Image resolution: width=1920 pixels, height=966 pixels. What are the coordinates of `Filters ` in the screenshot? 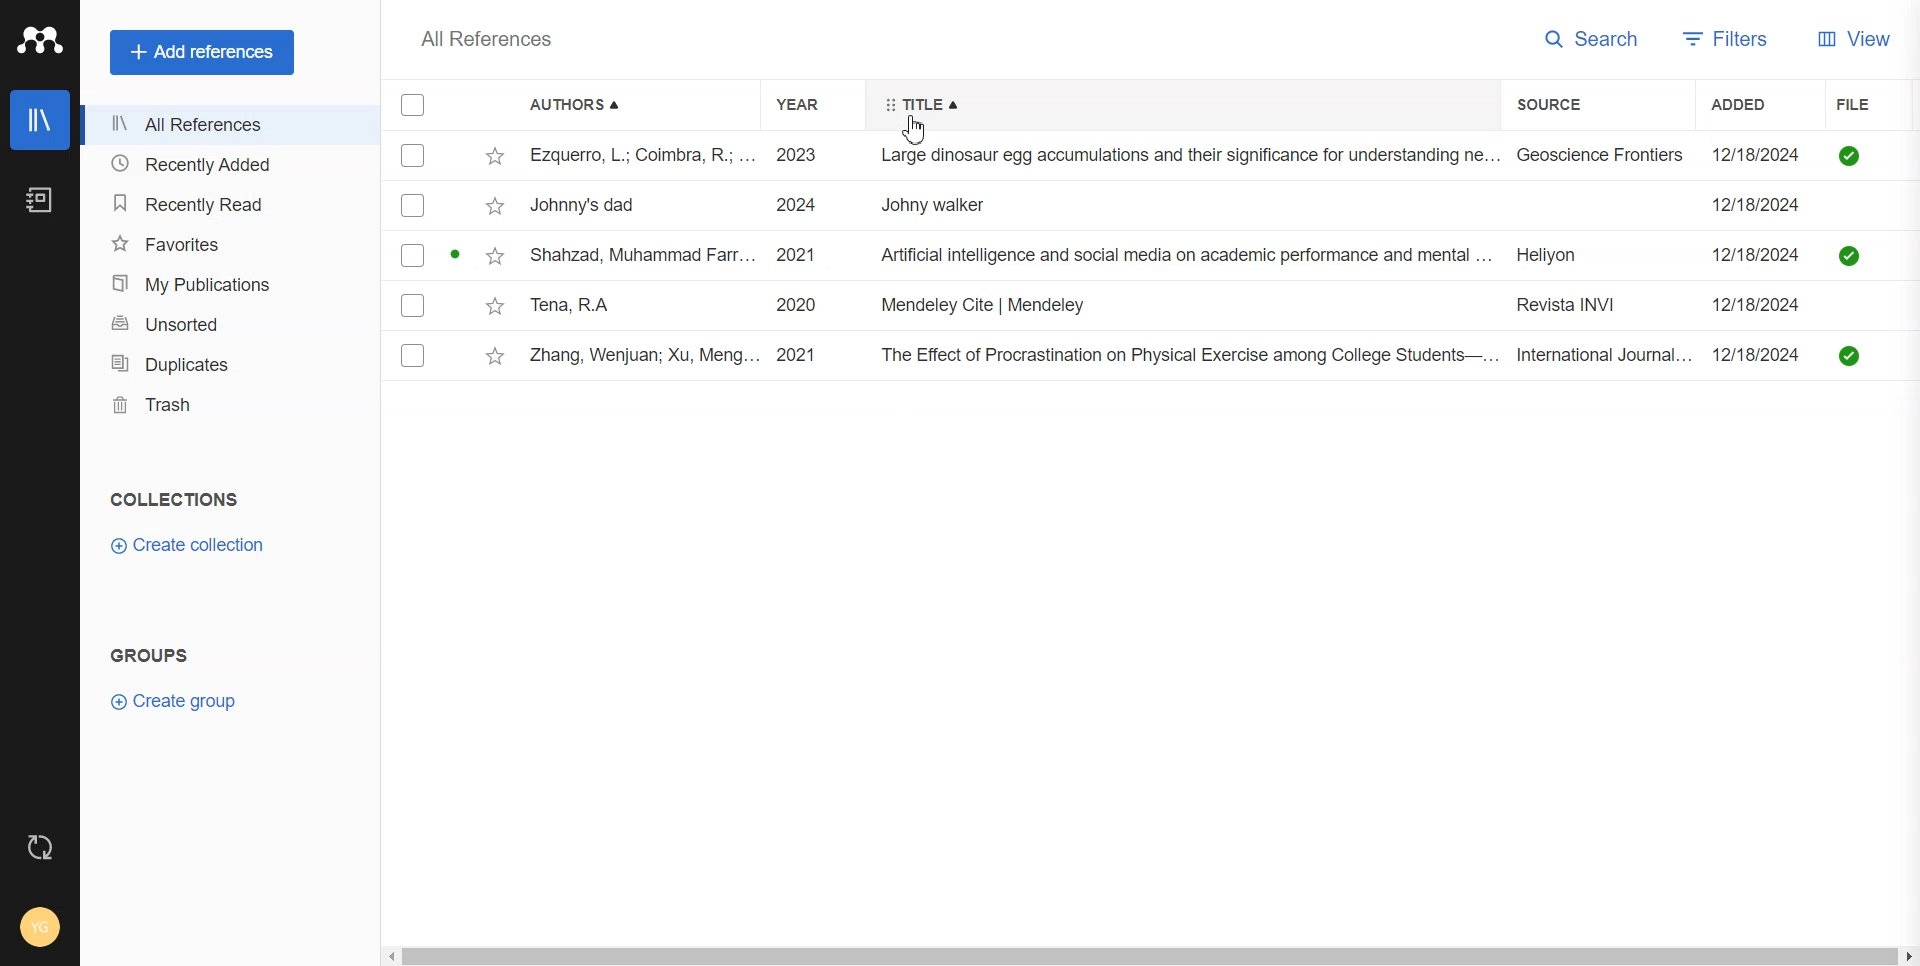 It's located at (1733, 37).